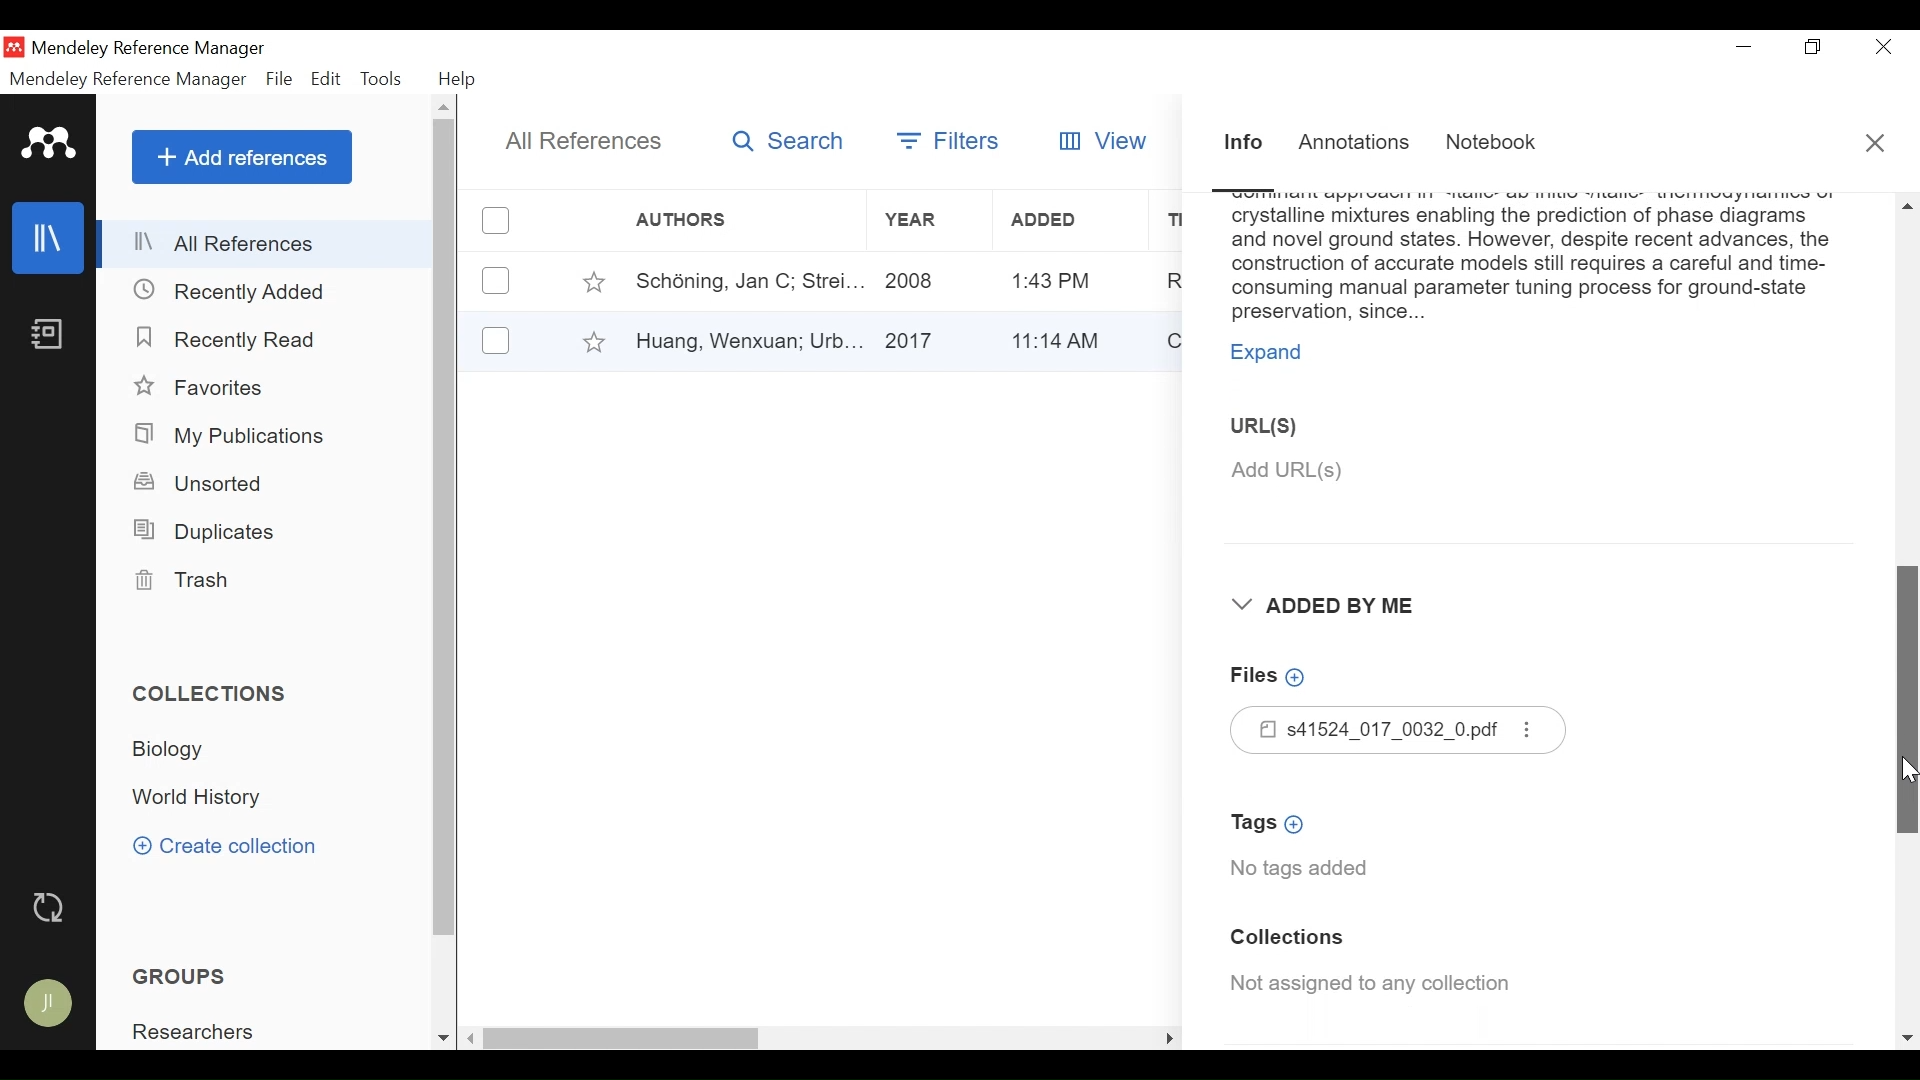  I want to click on Added By Me, so click(1336, 606).